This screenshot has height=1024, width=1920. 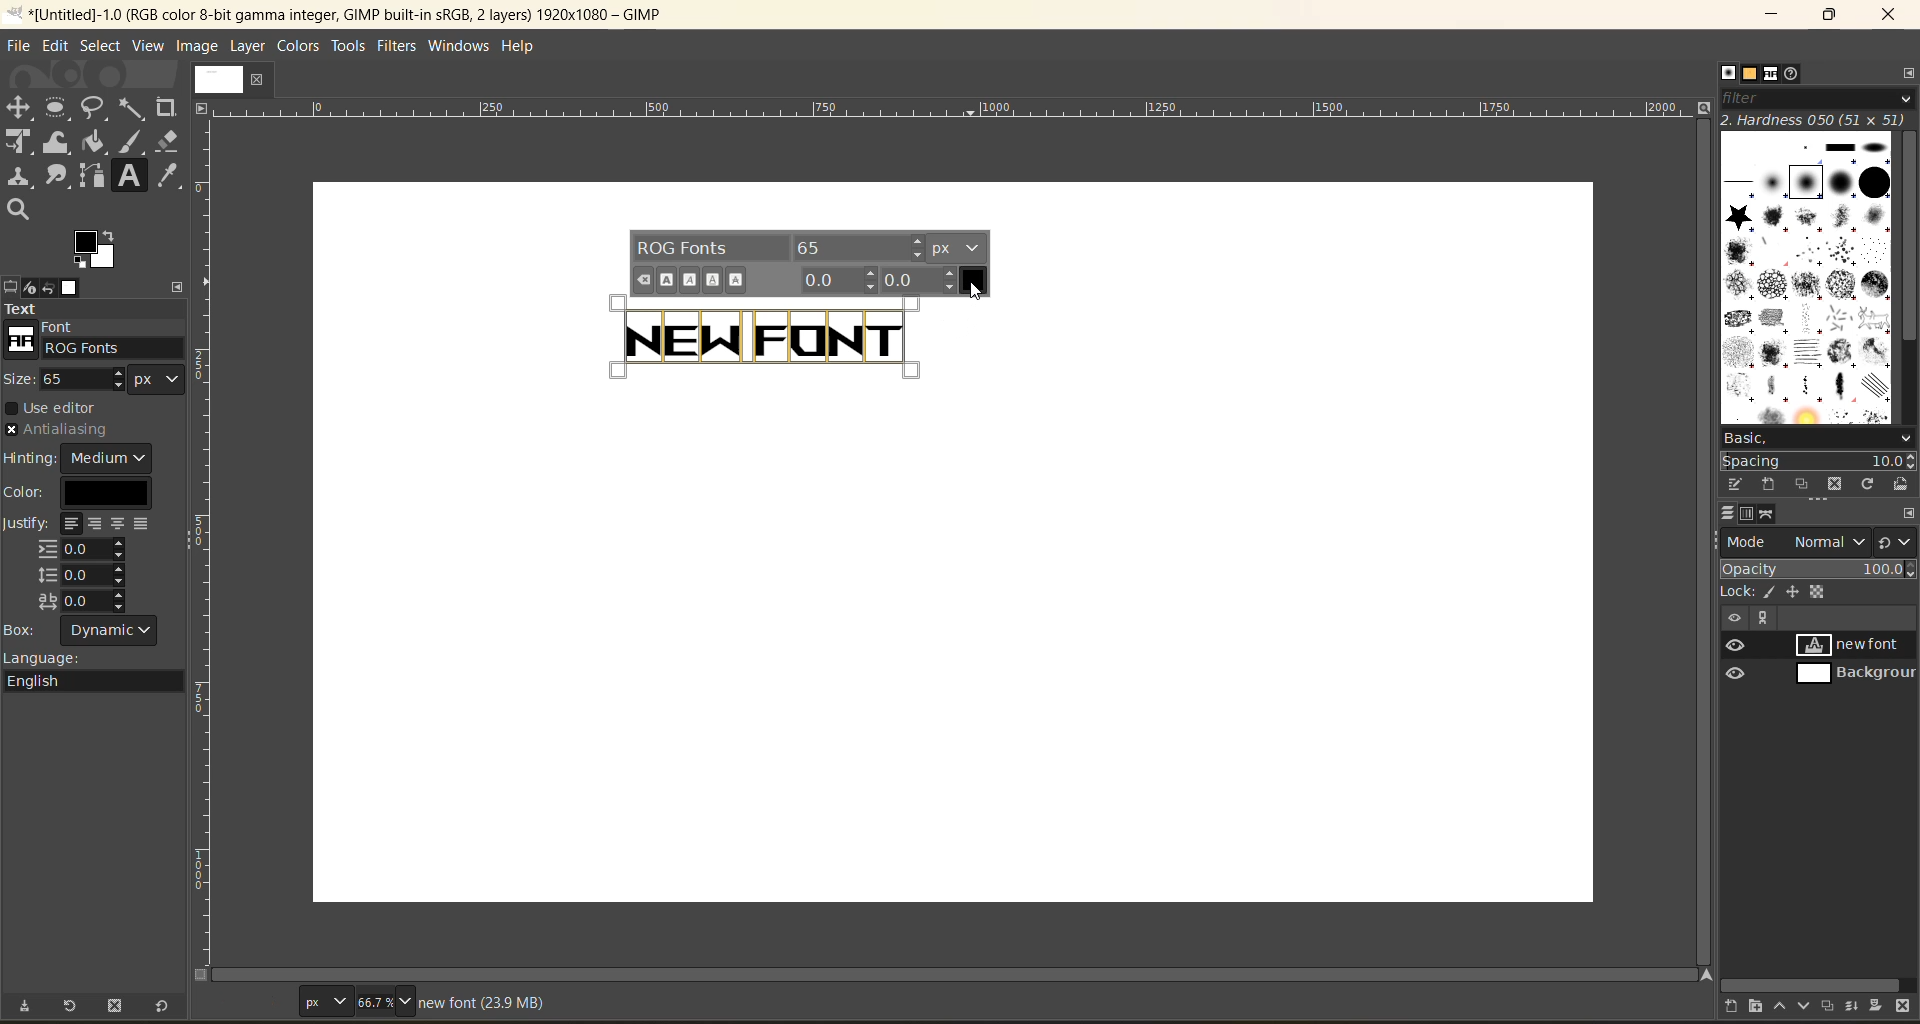 I want to click on font settings, so click(x=808, y=263).